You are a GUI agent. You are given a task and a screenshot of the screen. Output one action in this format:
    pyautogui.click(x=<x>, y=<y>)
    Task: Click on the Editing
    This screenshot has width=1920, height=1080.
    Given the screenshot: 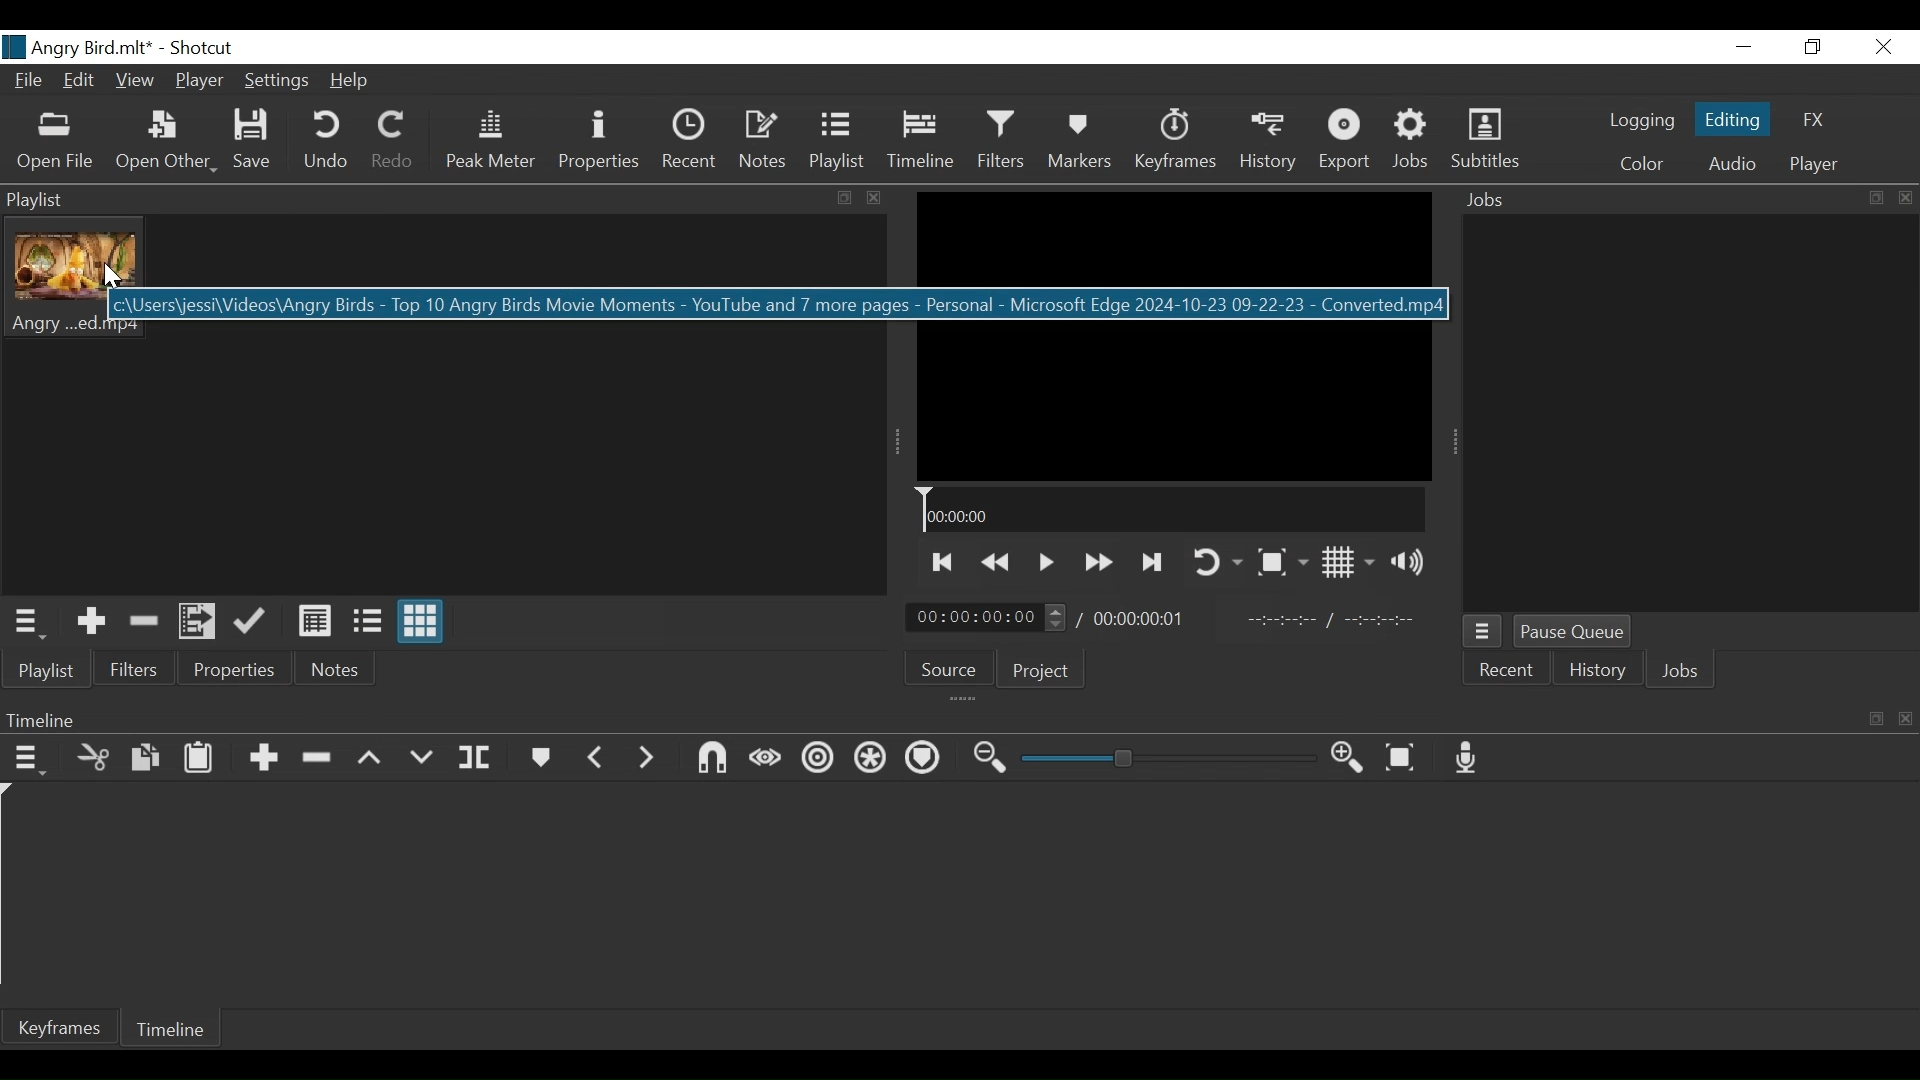 What is the action you would take?
    pyautogui.click(x=1731, y=117)
    